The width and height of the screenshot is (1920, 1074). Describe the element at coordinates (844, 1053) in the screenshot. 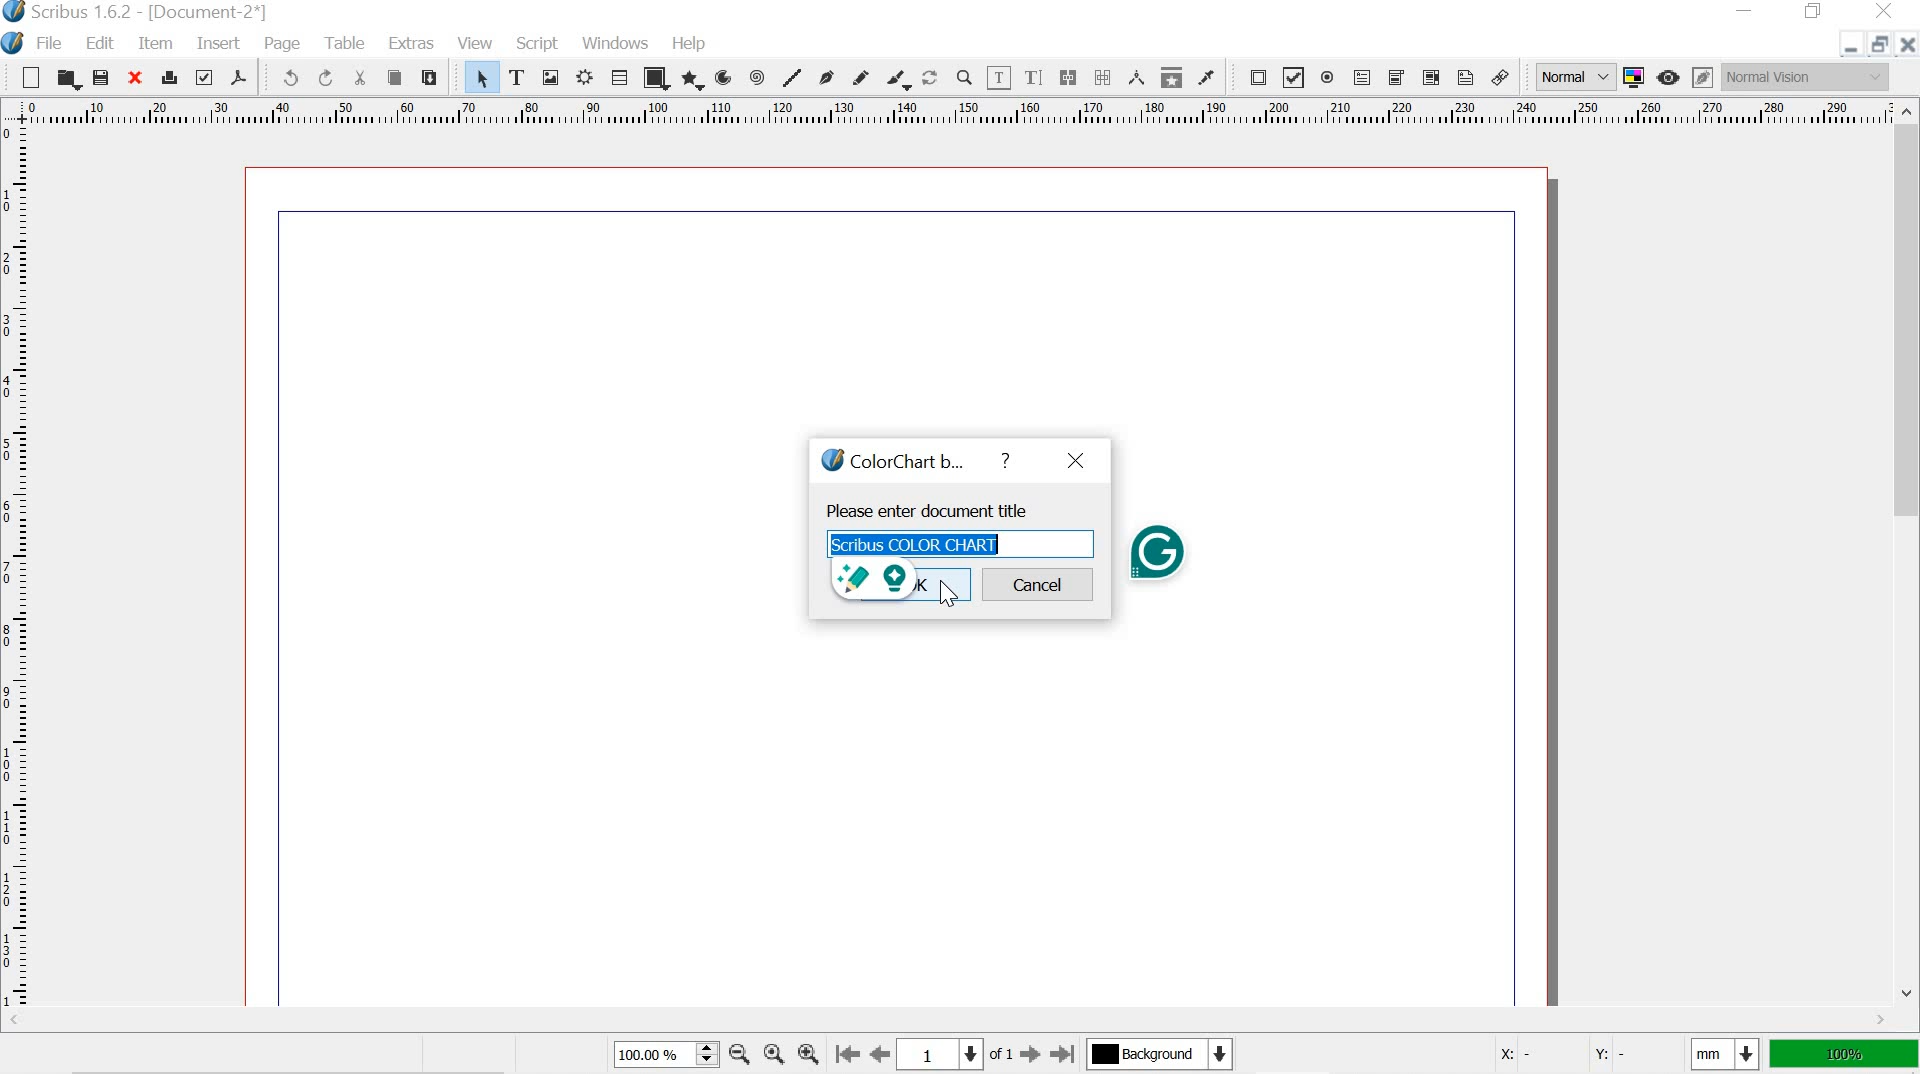

I see `First page` at that location.